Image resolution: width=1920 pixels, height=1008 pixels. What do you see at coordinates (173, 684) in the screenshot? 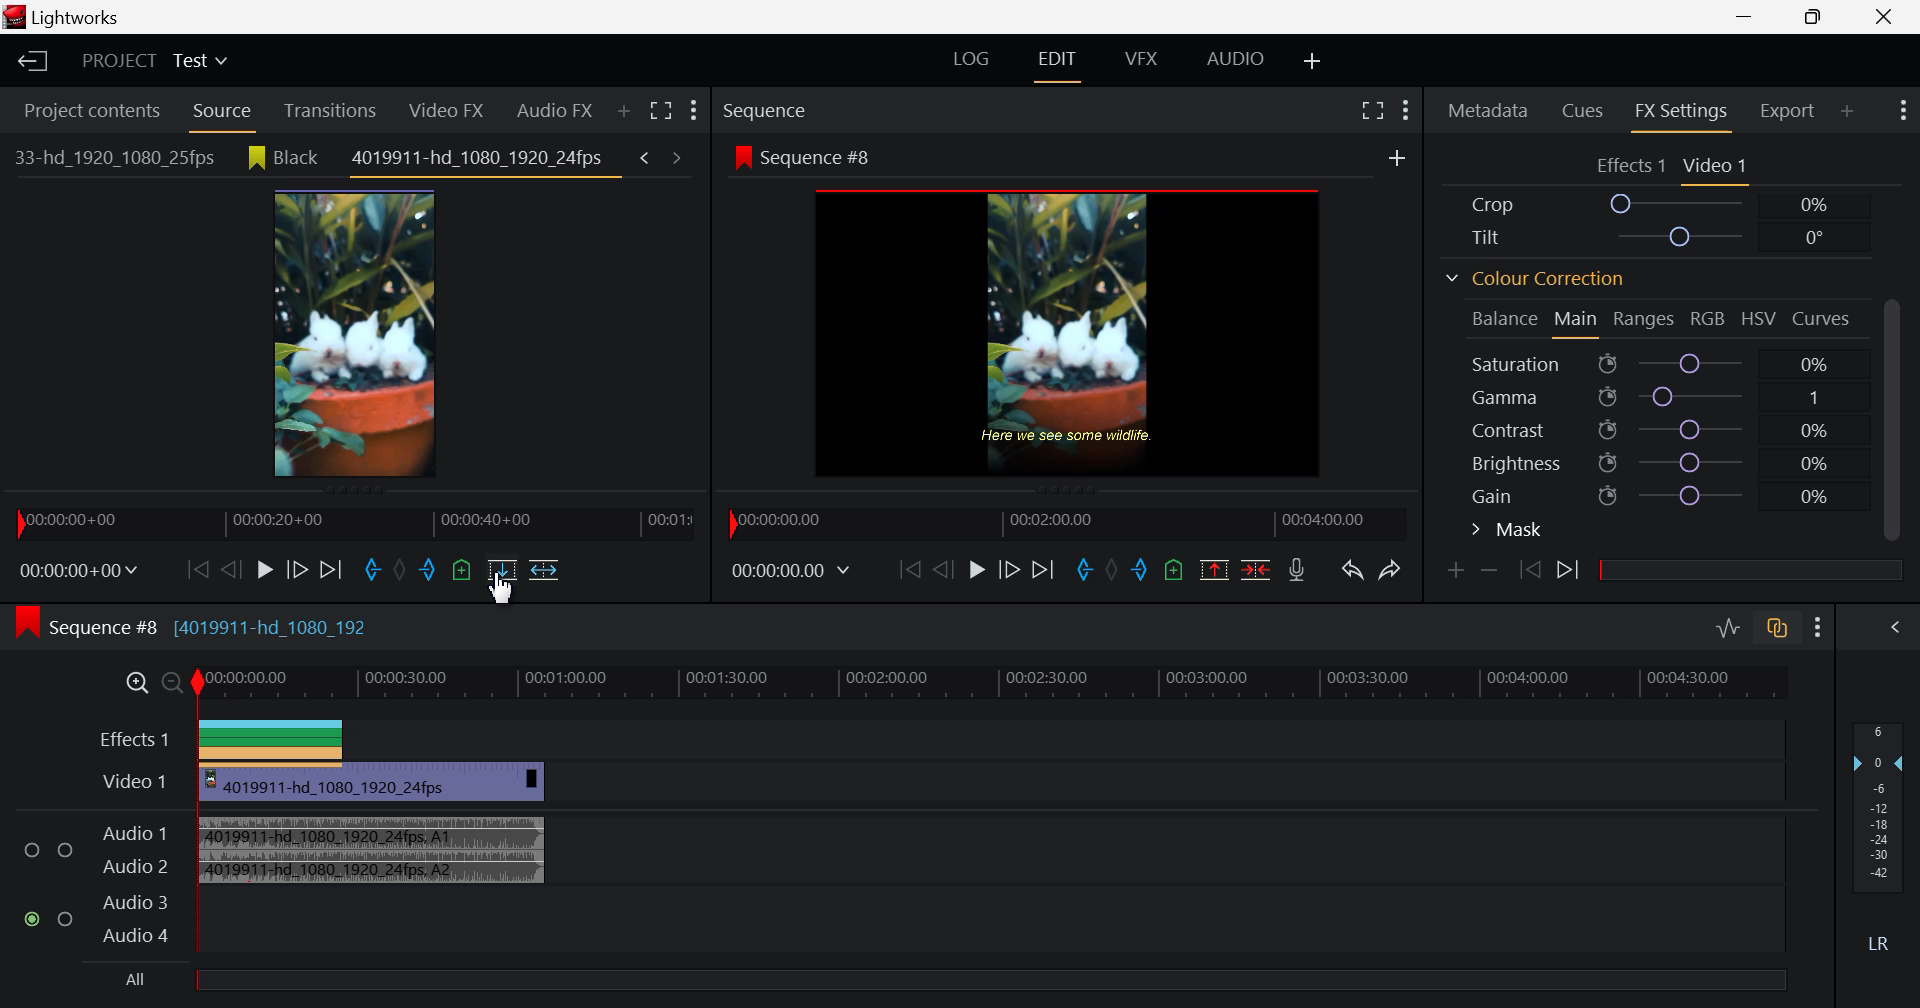
I see `Timeline Zoom Out` at bounding box center [173, 684].